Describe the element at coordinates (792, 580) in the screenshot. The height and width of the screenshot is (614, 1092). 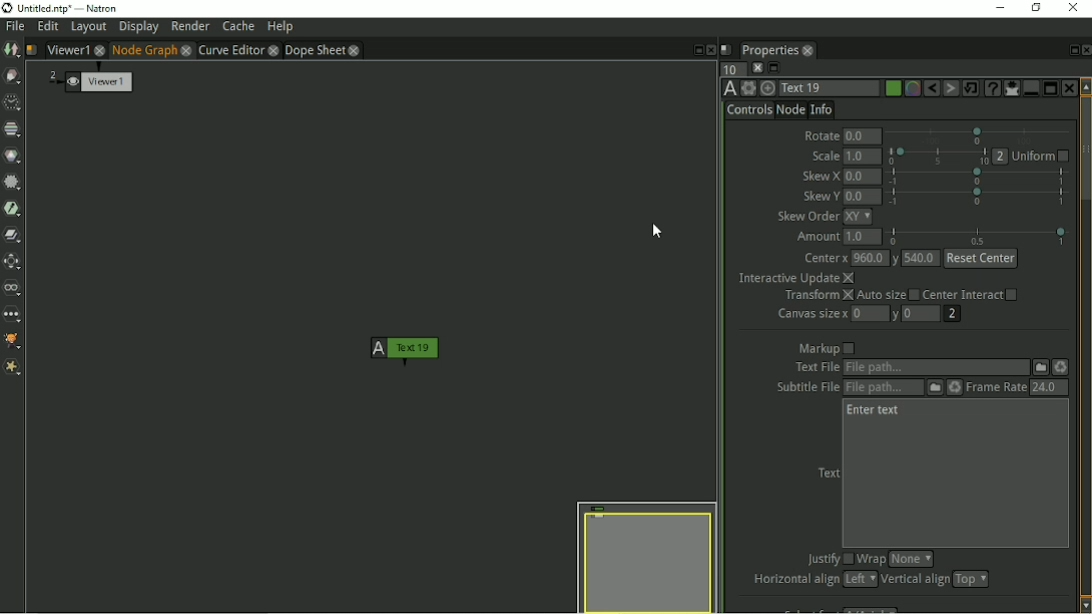
I see `Horizontal align` at that location.